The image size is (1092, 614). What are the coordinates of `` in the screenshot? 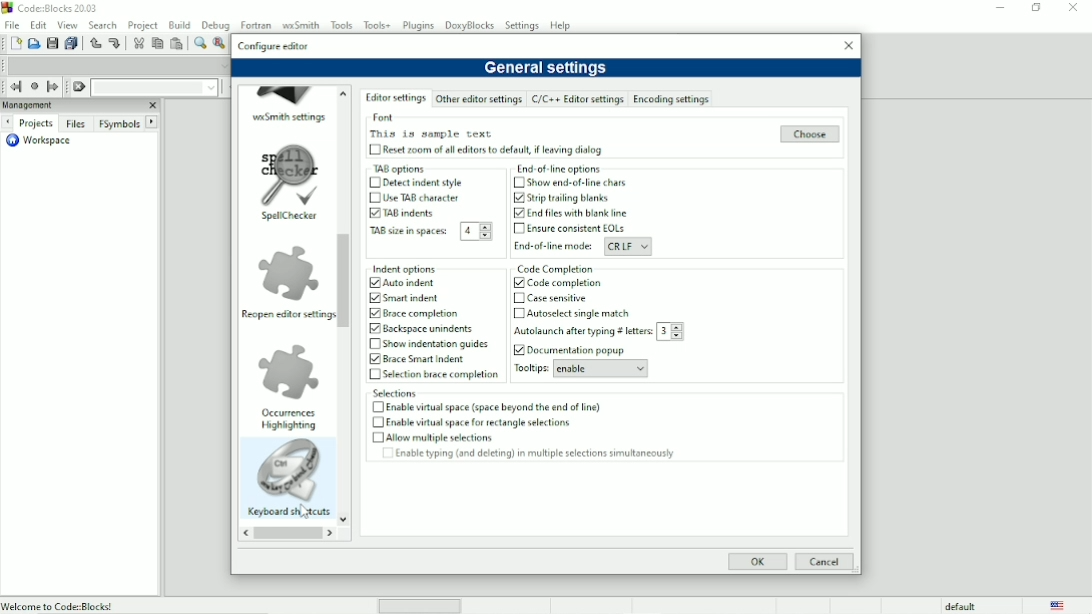 It's located at (376, 422).